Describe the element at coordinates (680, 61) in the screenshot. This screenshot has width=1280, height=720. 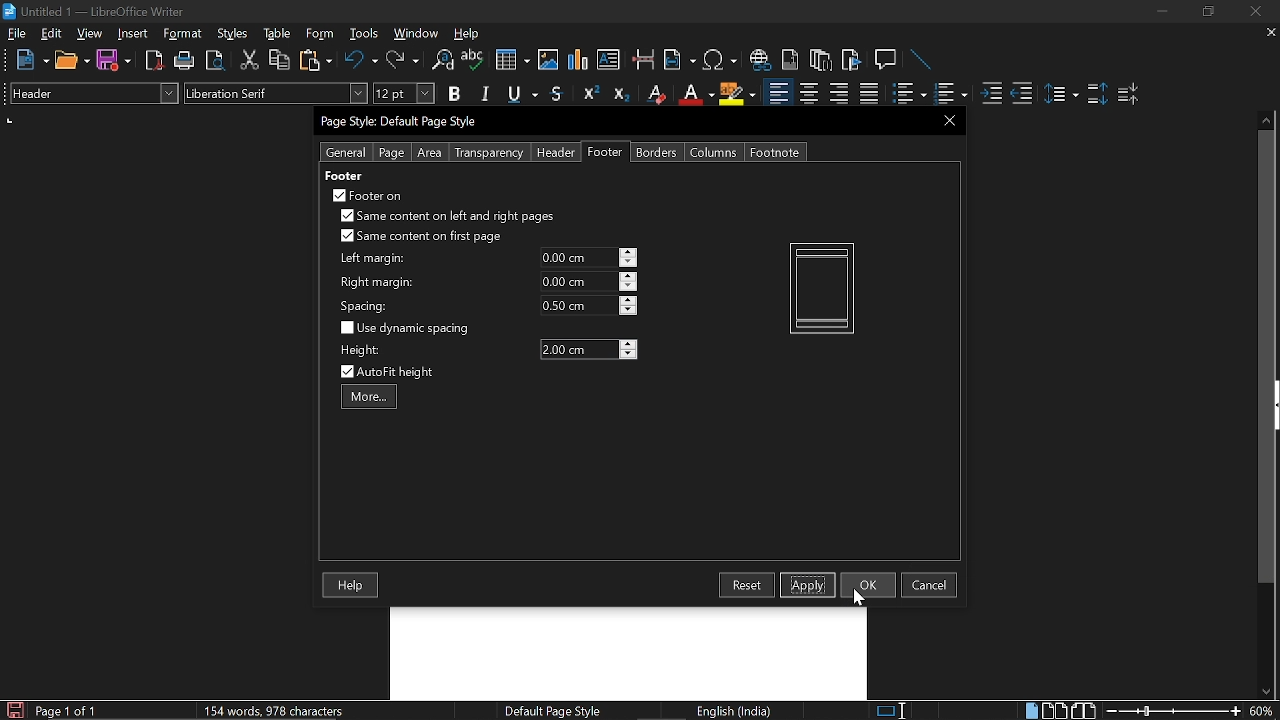
I see `Insert field` at that location.